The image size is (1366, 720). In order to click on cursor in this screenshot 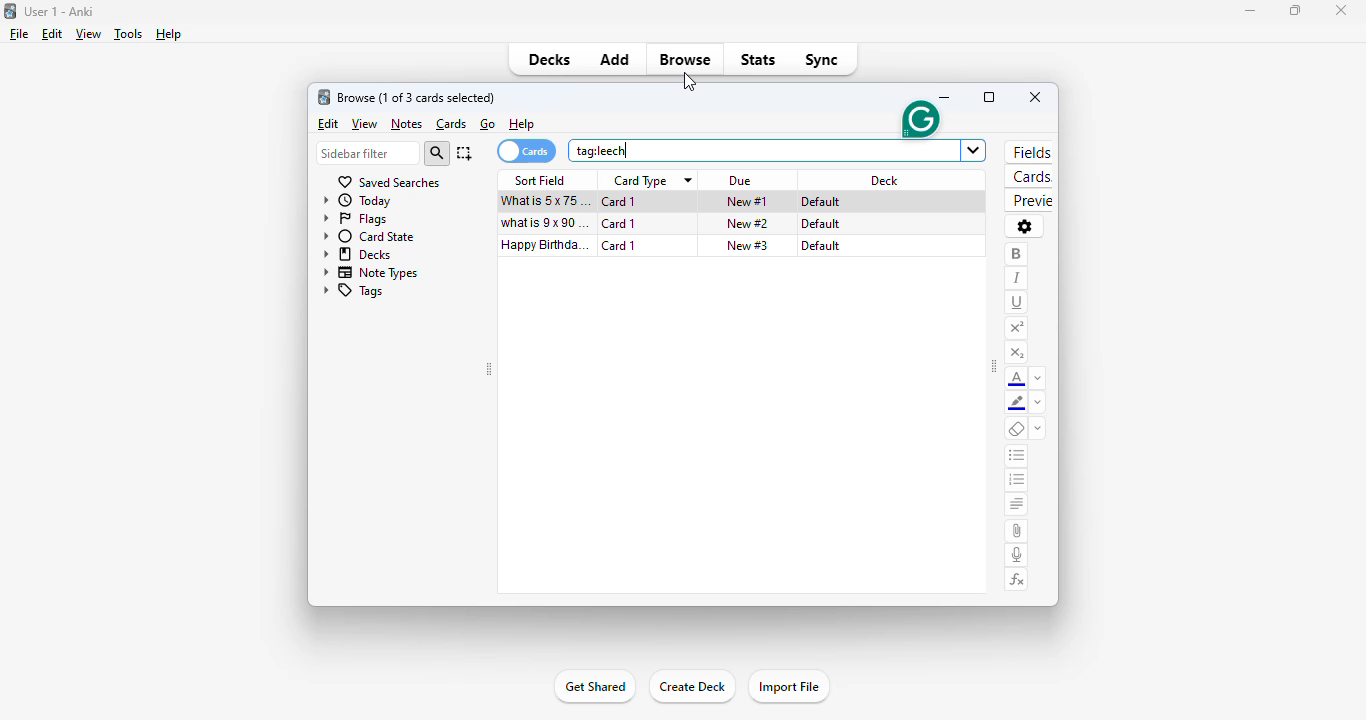, I will do `click(694, 84)`.